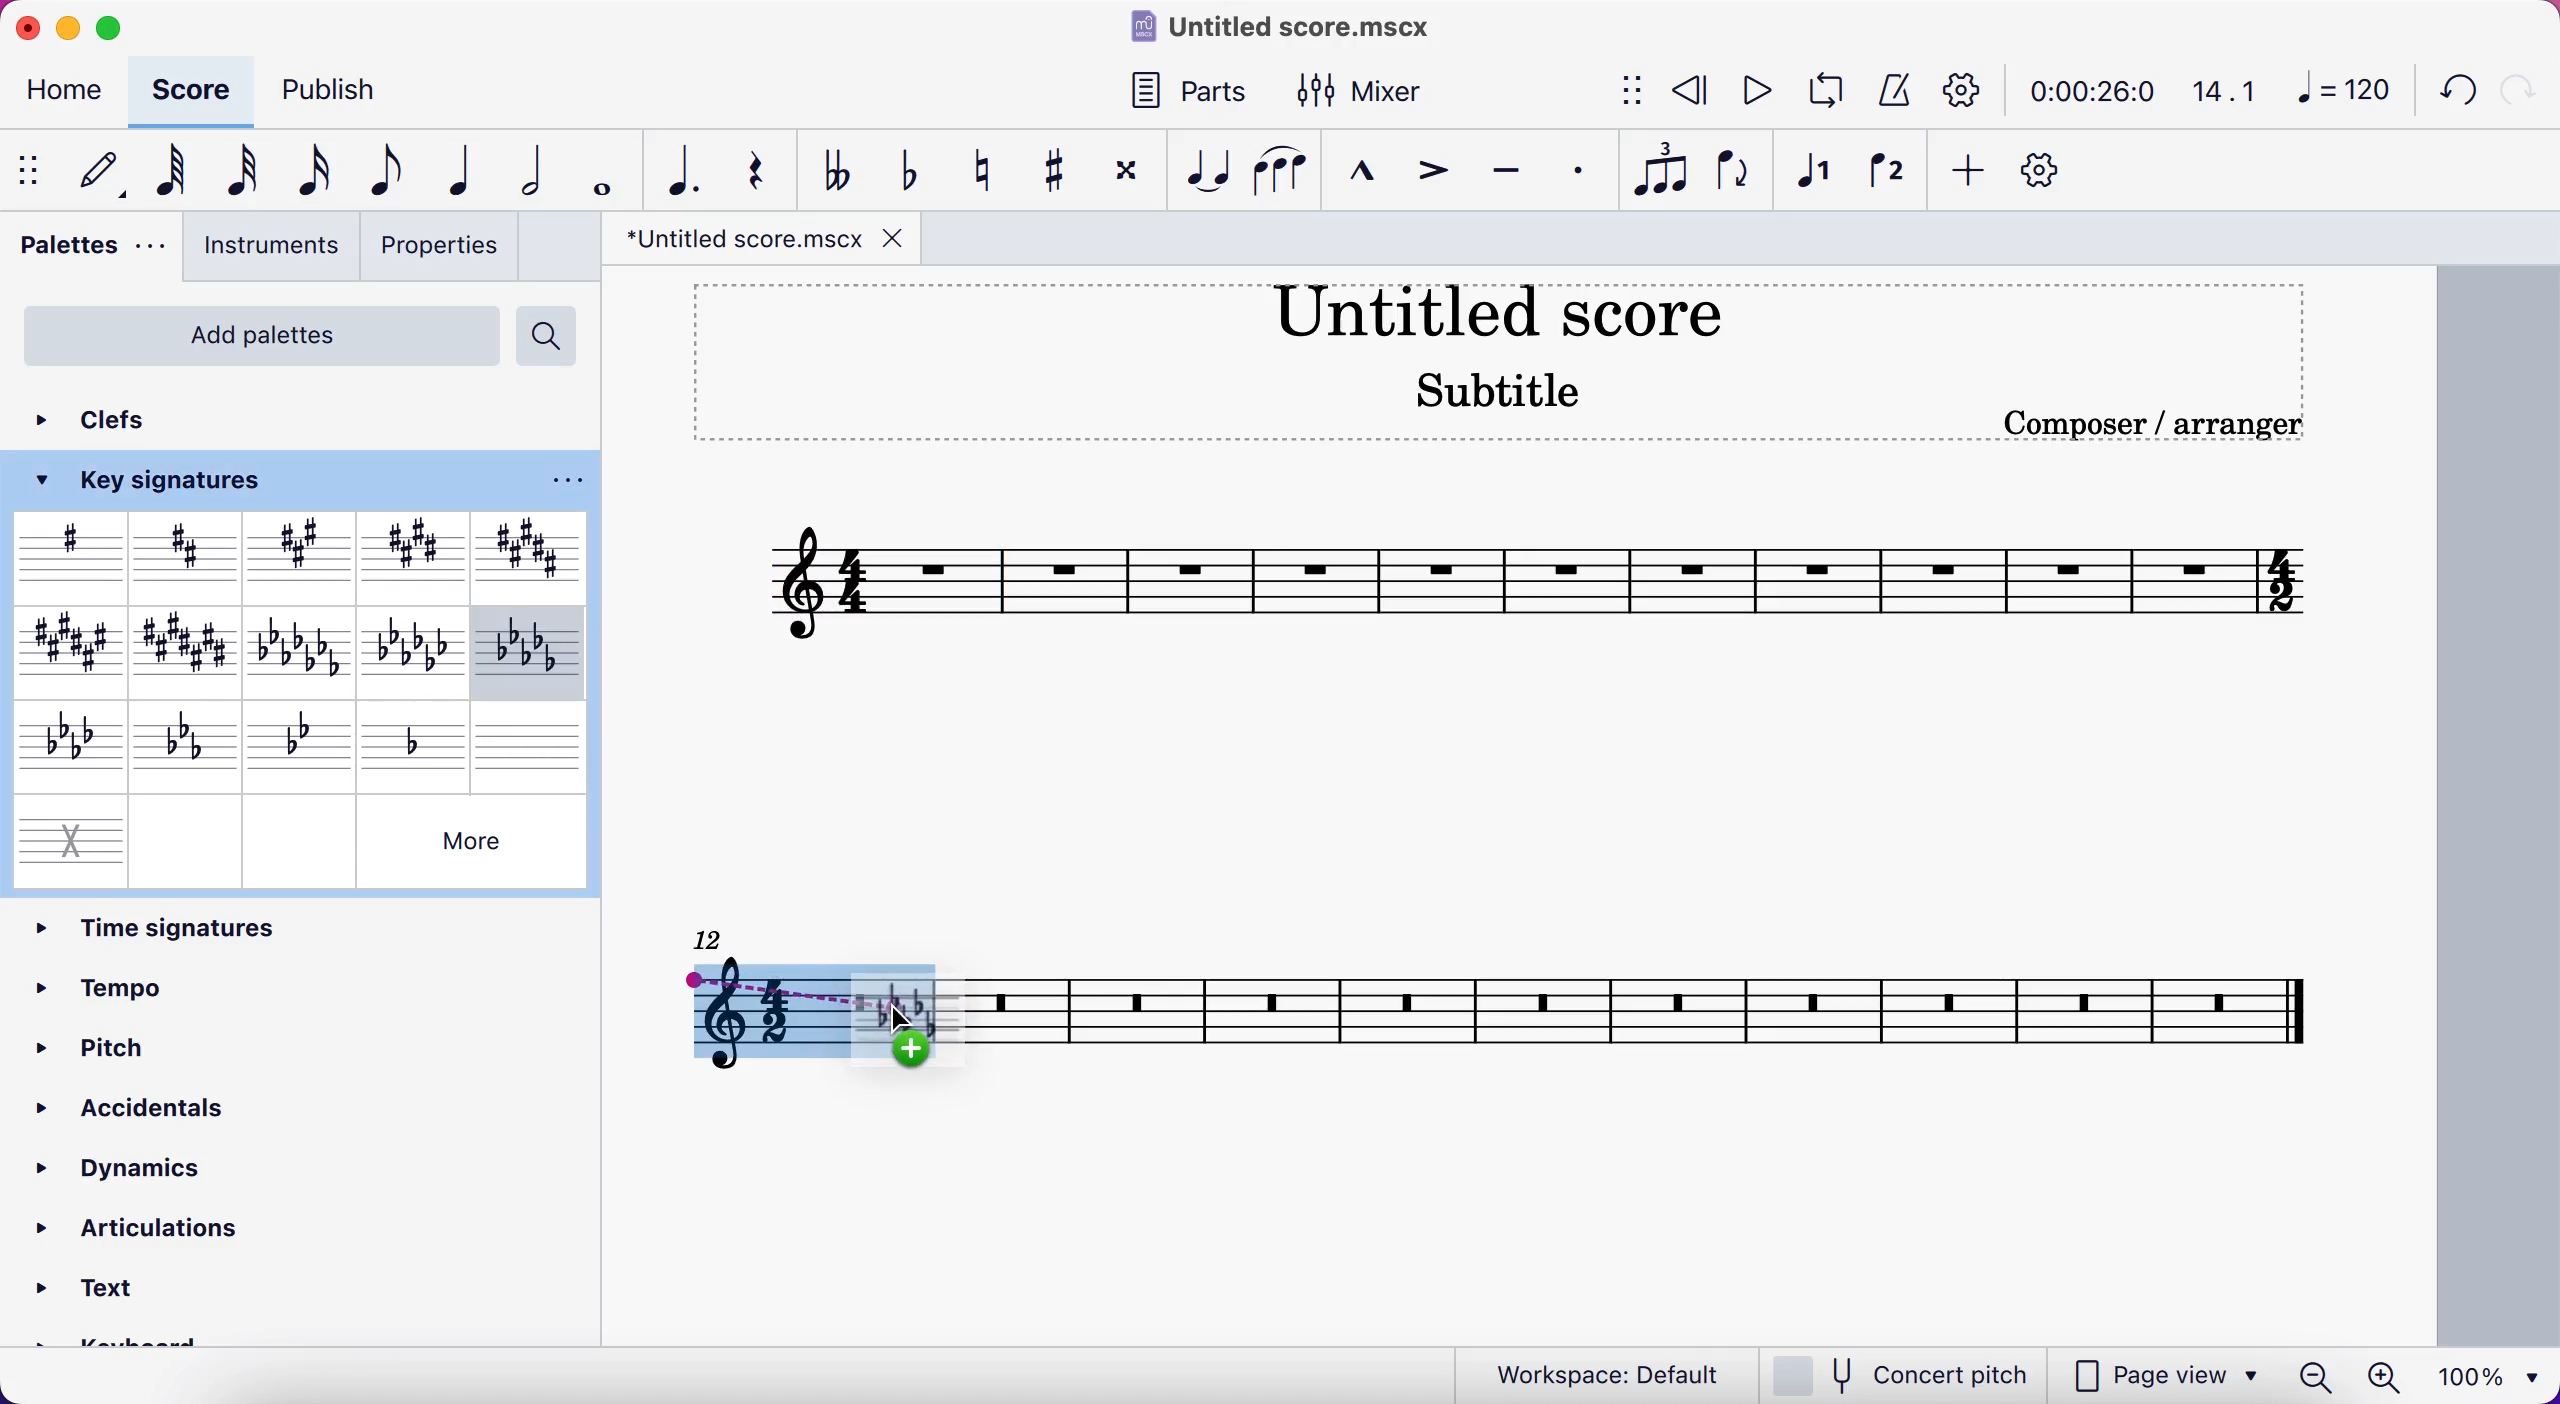 This screenshot has height=1404, width=2560. What do you see at coordinates (302, 926) in the screenshot?
I see `time signatures` at bounding box center [302, 926].